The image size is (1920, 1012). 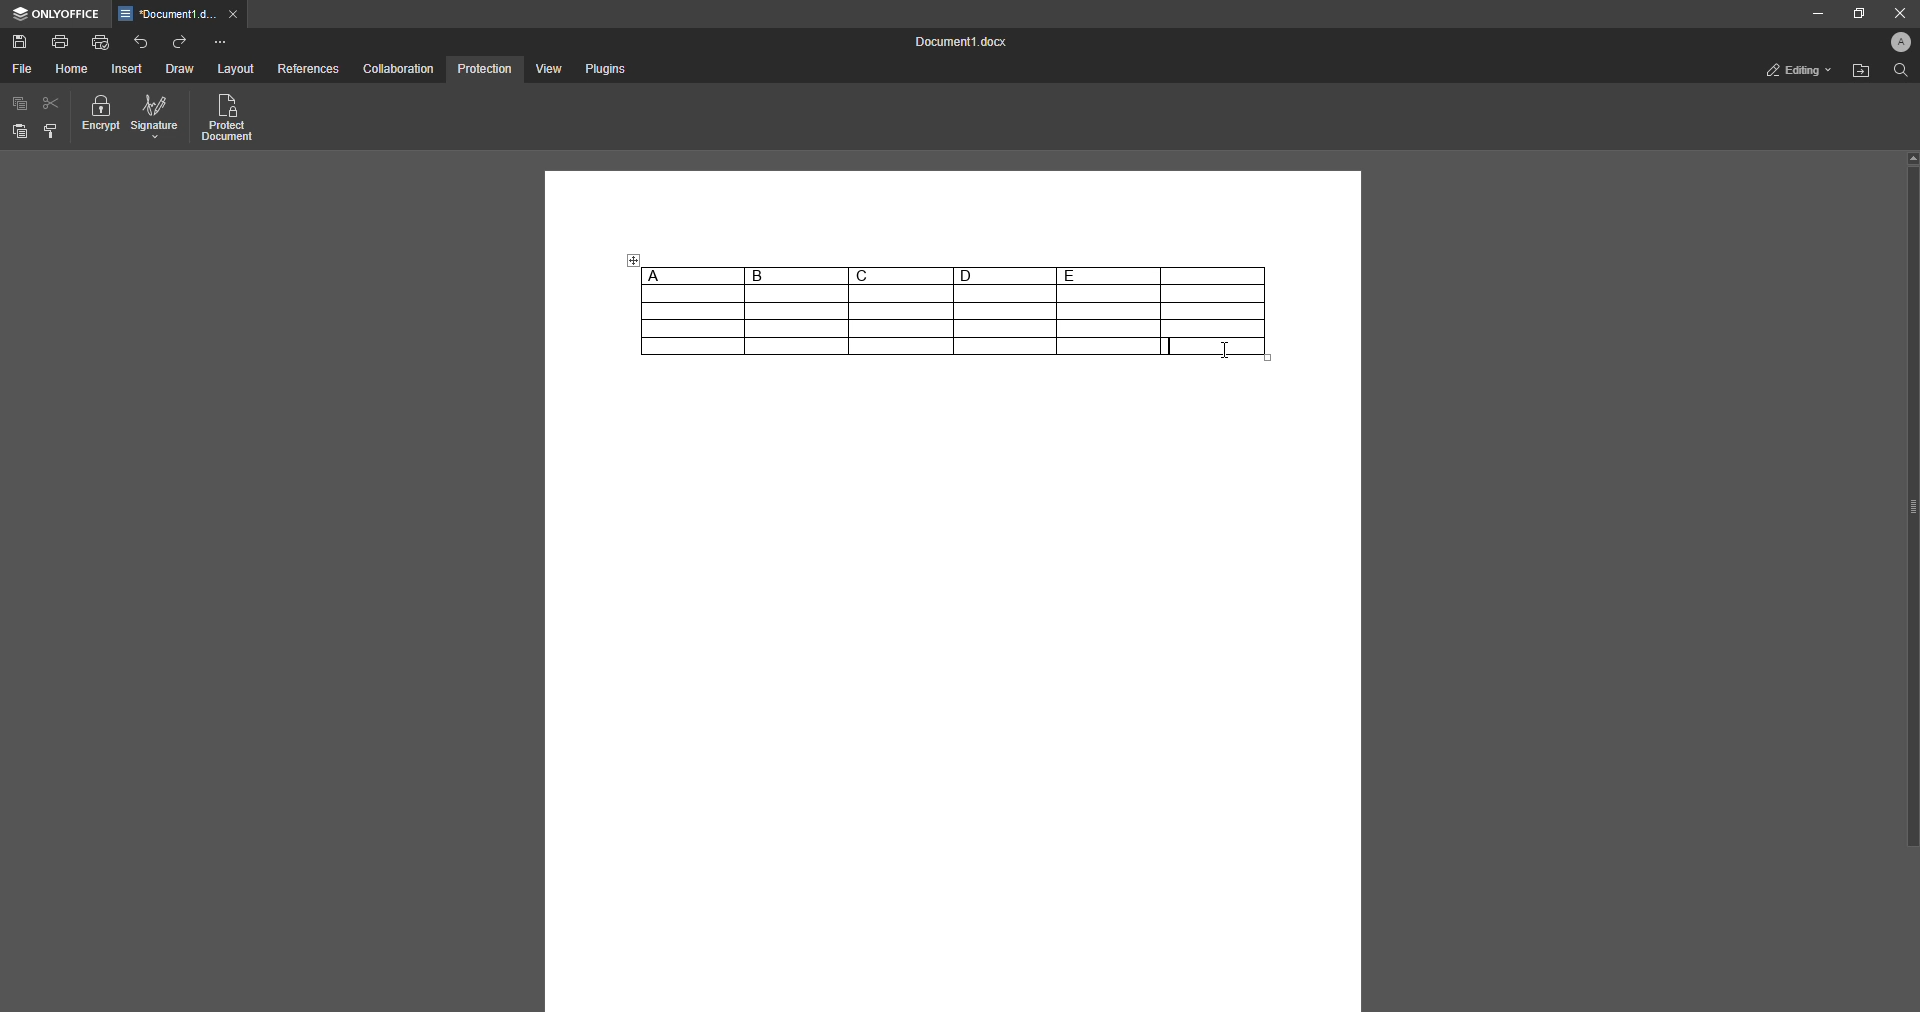 I want to click on Text line Selected, so click(x=1172, y=346).